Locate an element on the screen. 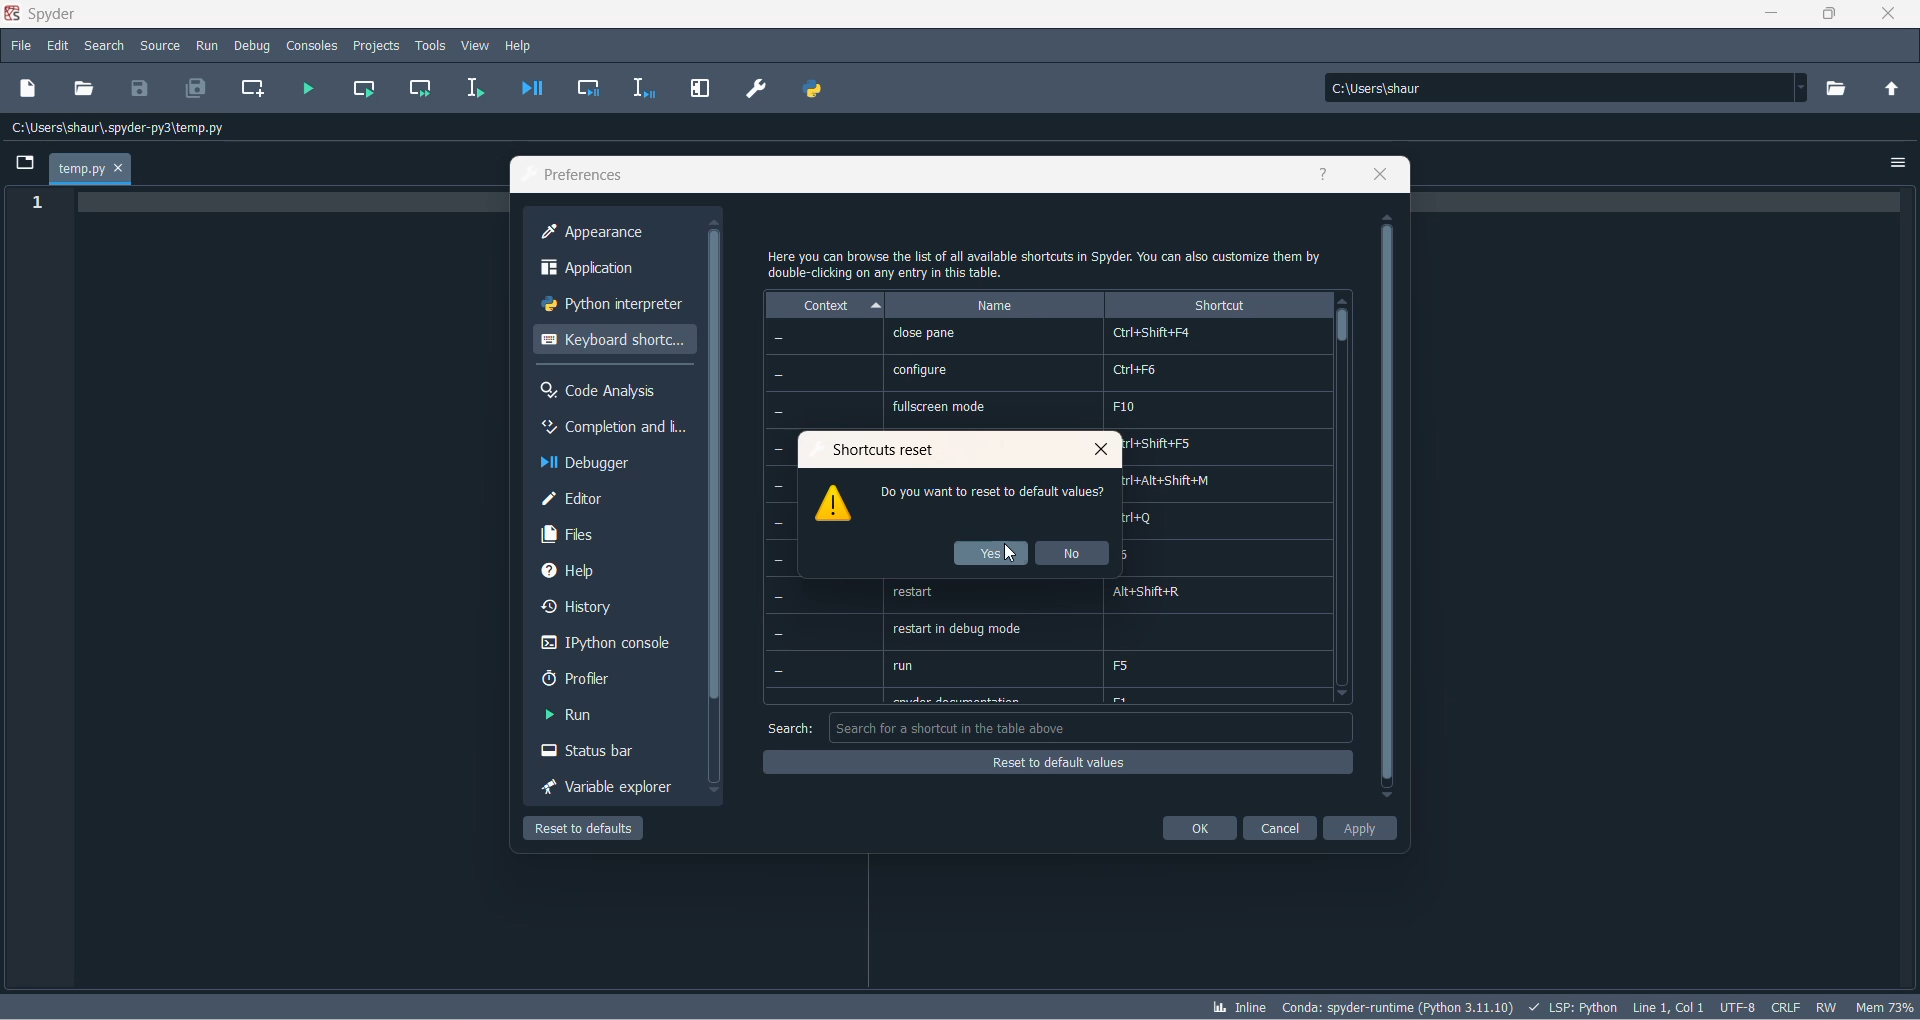 The image size is (1920, 1020). status bar is located at coordinates (603, 751).